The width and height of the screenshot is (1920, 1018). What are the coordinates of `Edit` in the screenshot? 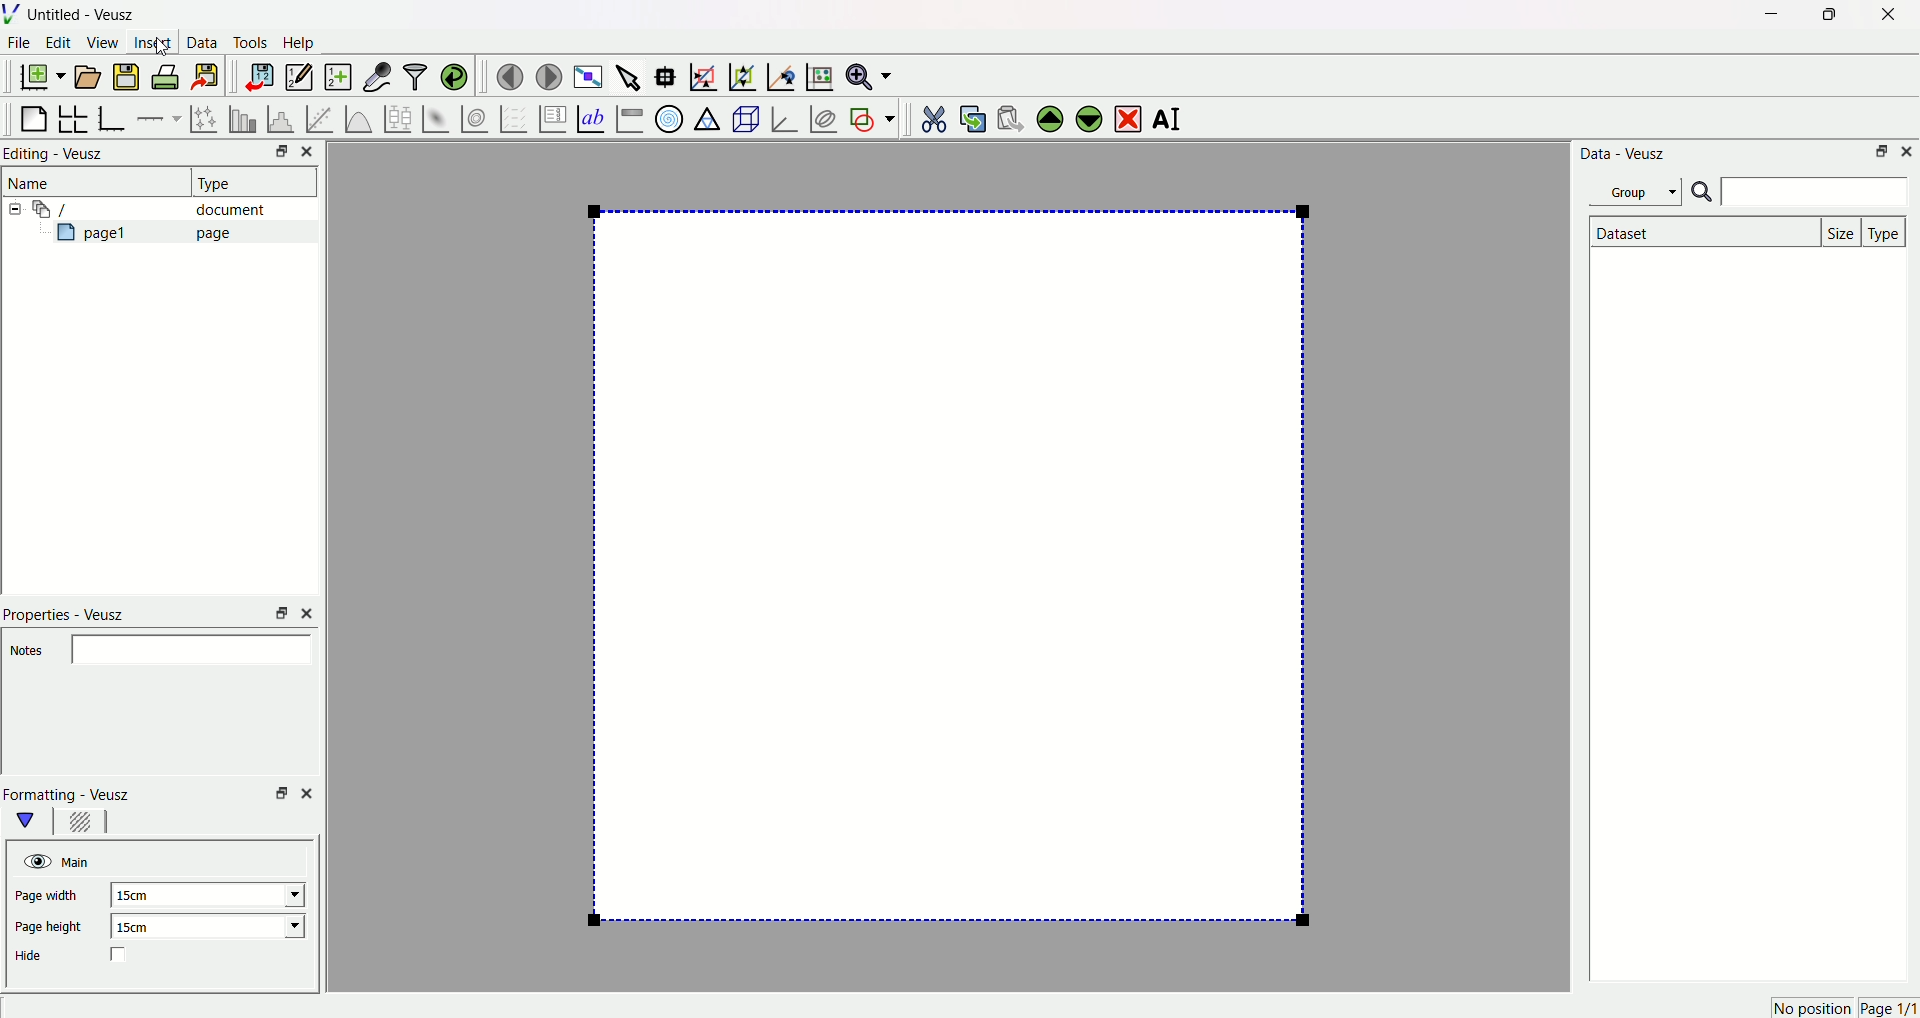 It's located at (59, 44).